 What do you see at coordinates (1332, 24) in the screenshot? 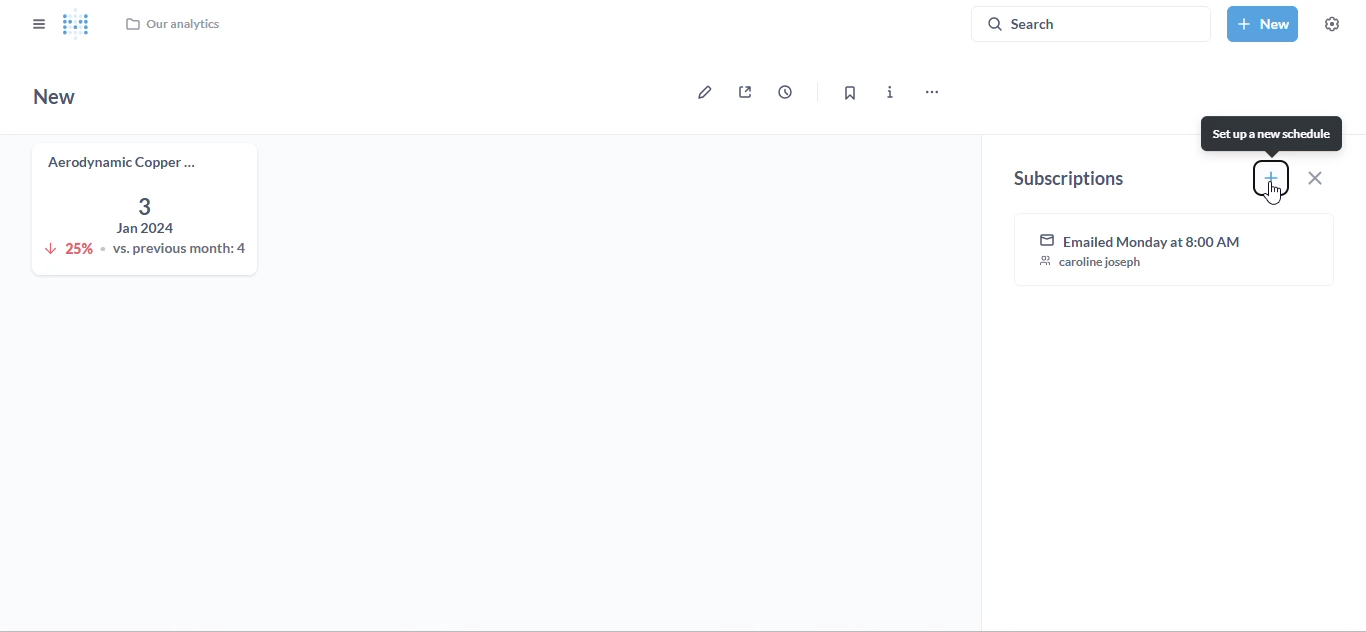
I see `settings` at bounding box center [1332, 24].